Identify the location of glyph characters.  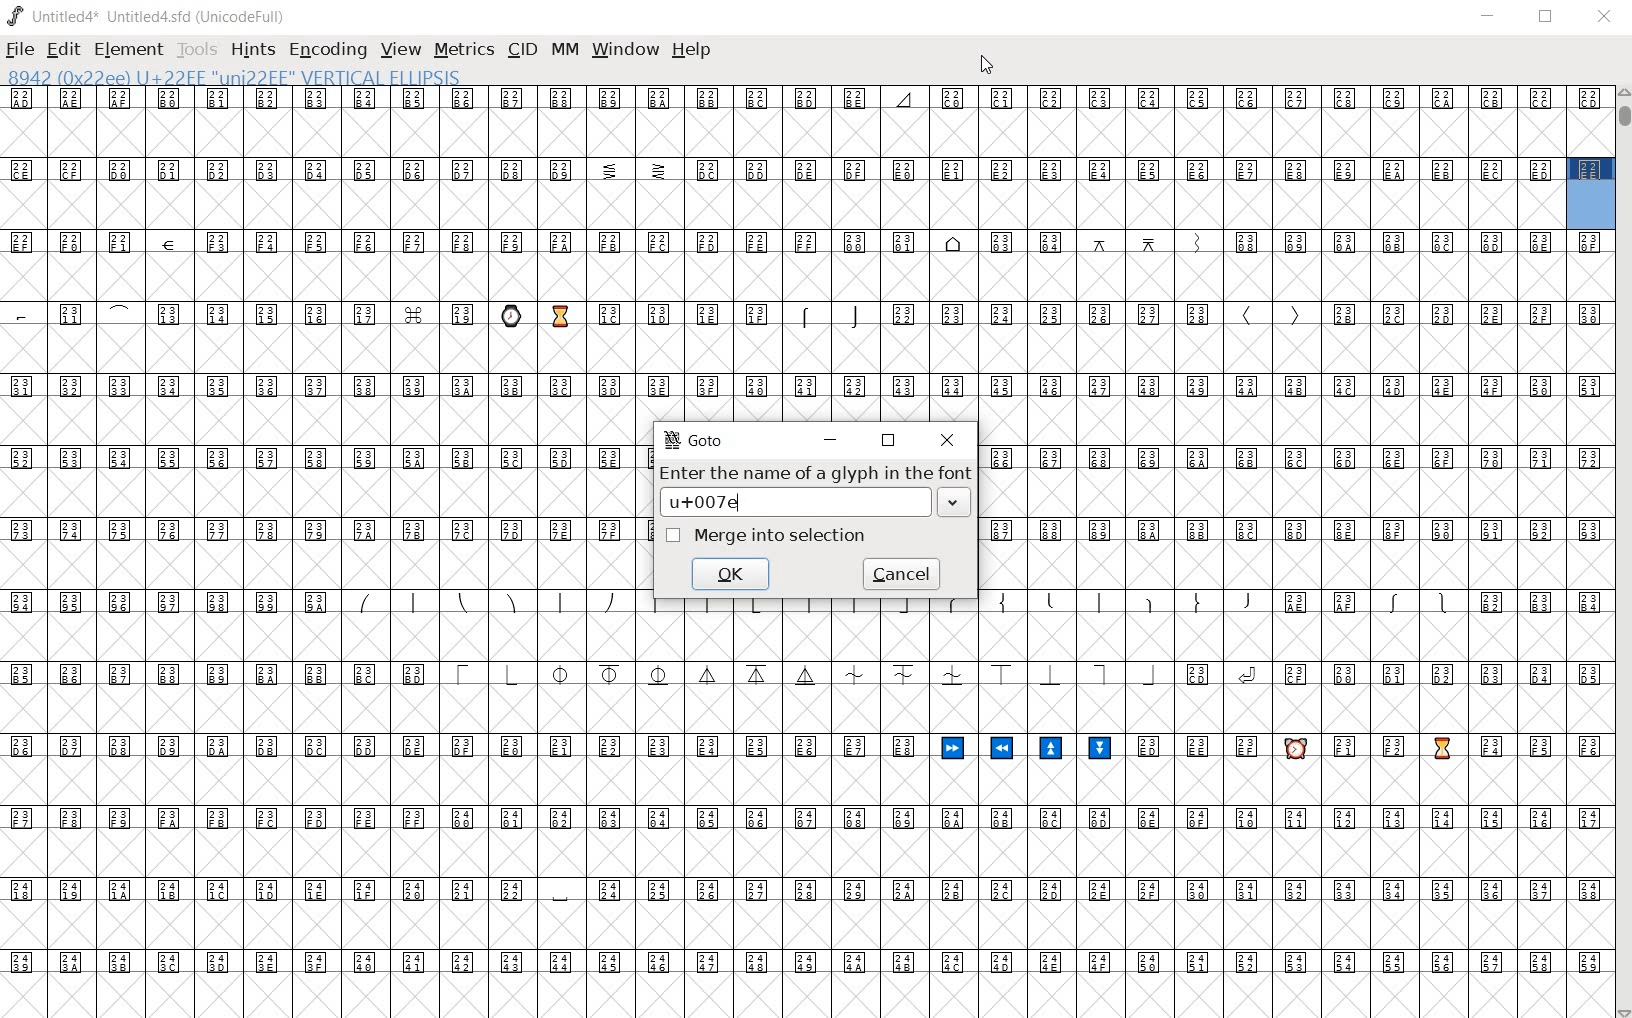
(315, 553).